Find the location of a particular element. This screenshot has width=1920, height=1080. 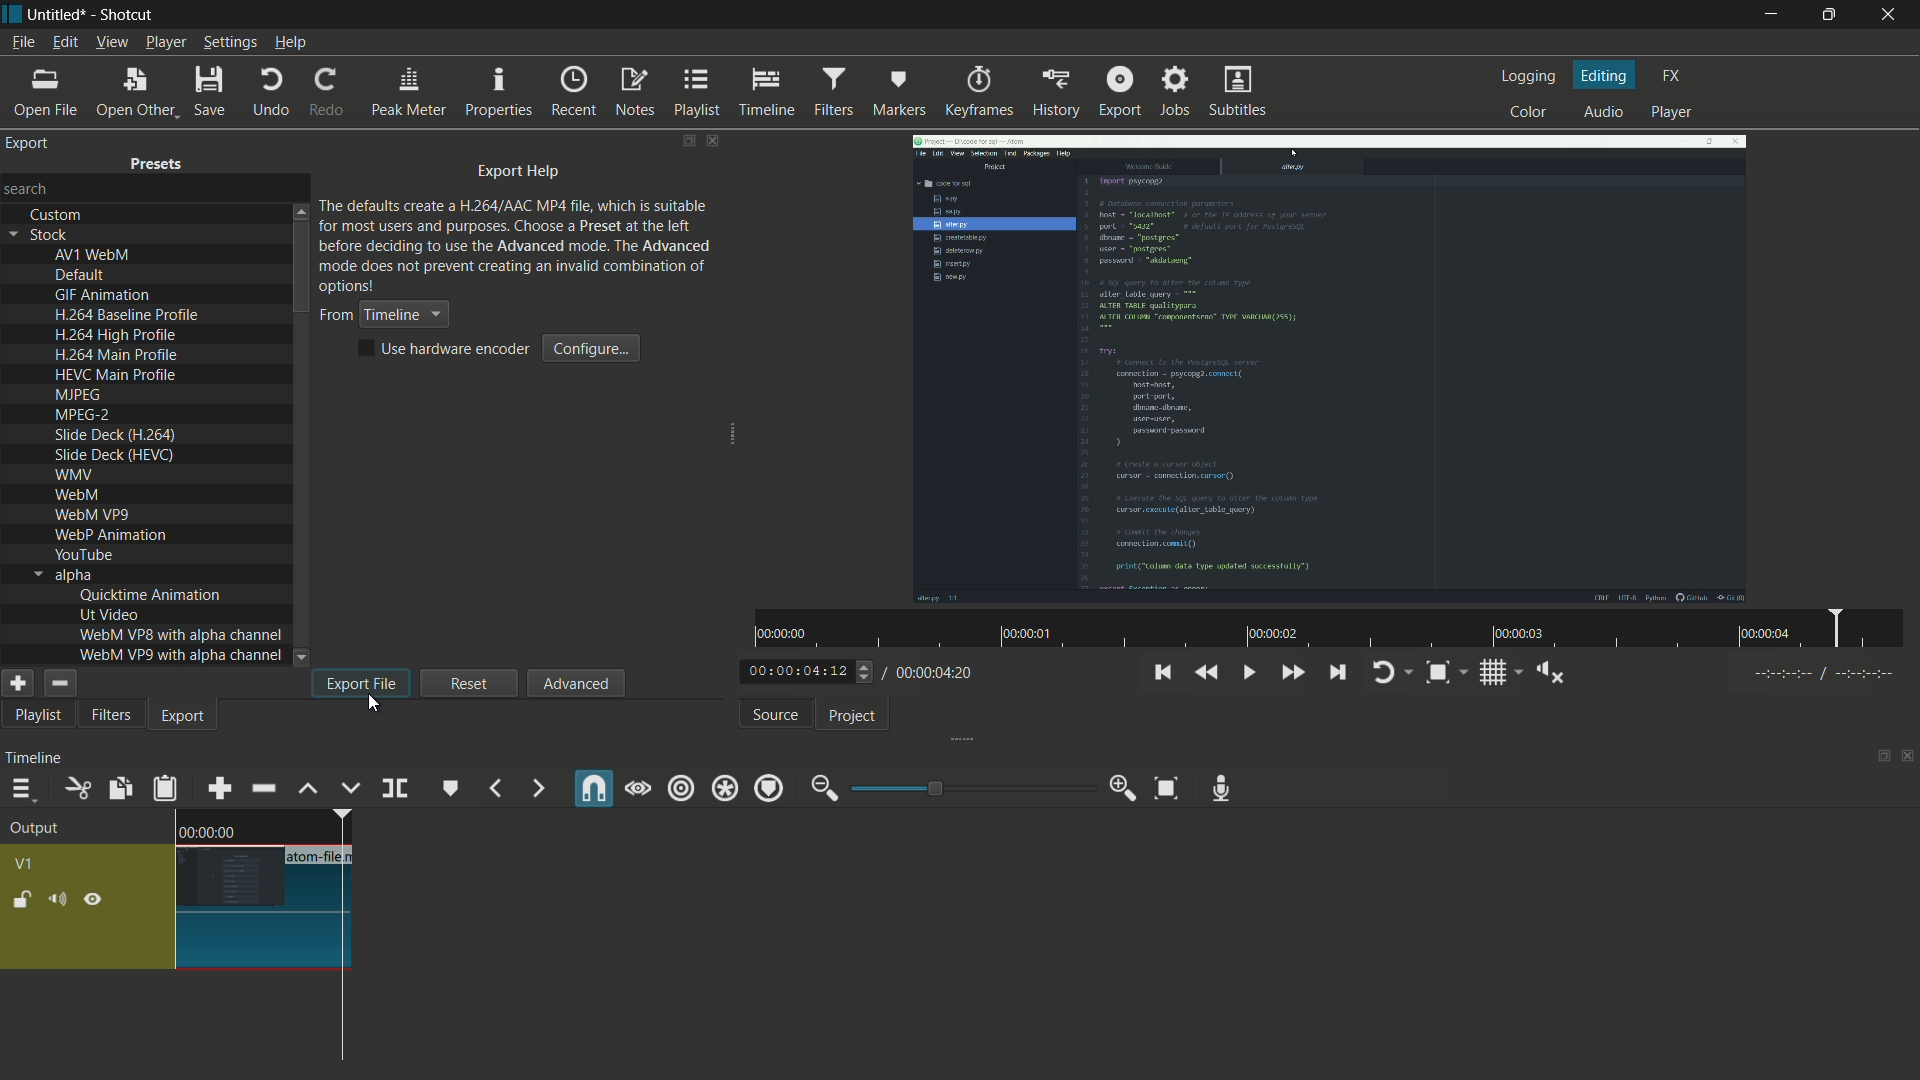

mjpeg is located at coordinates (75, 396).